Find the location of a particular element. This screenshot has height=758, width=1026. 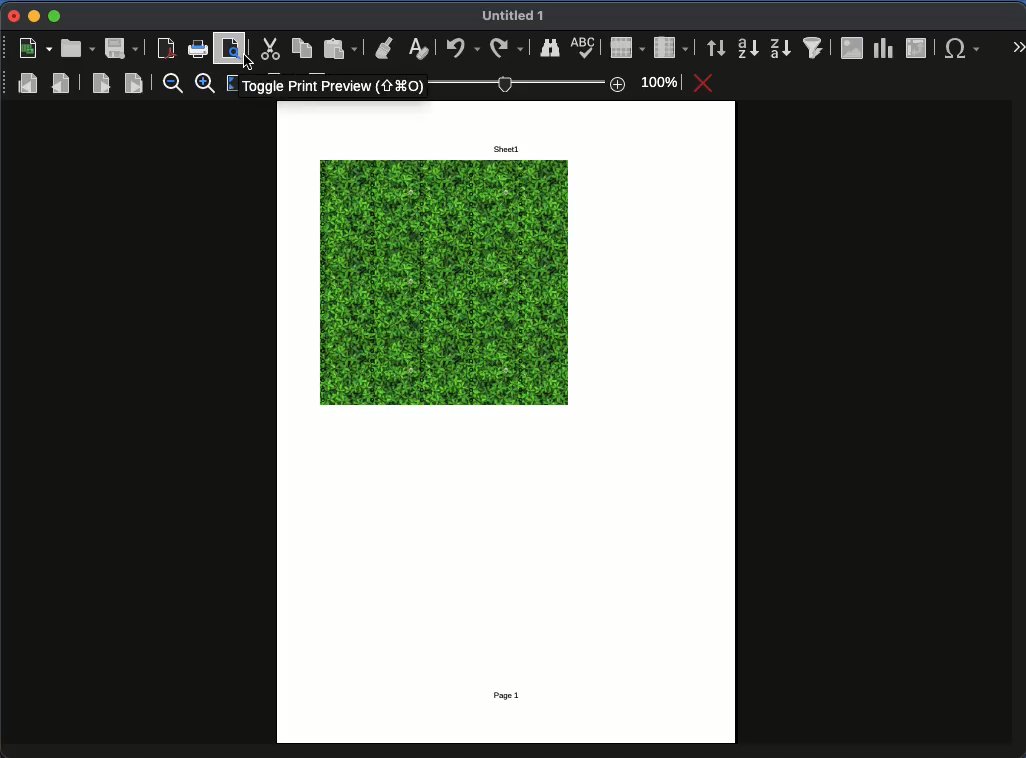

ascending is located at coordinates (747, 49).